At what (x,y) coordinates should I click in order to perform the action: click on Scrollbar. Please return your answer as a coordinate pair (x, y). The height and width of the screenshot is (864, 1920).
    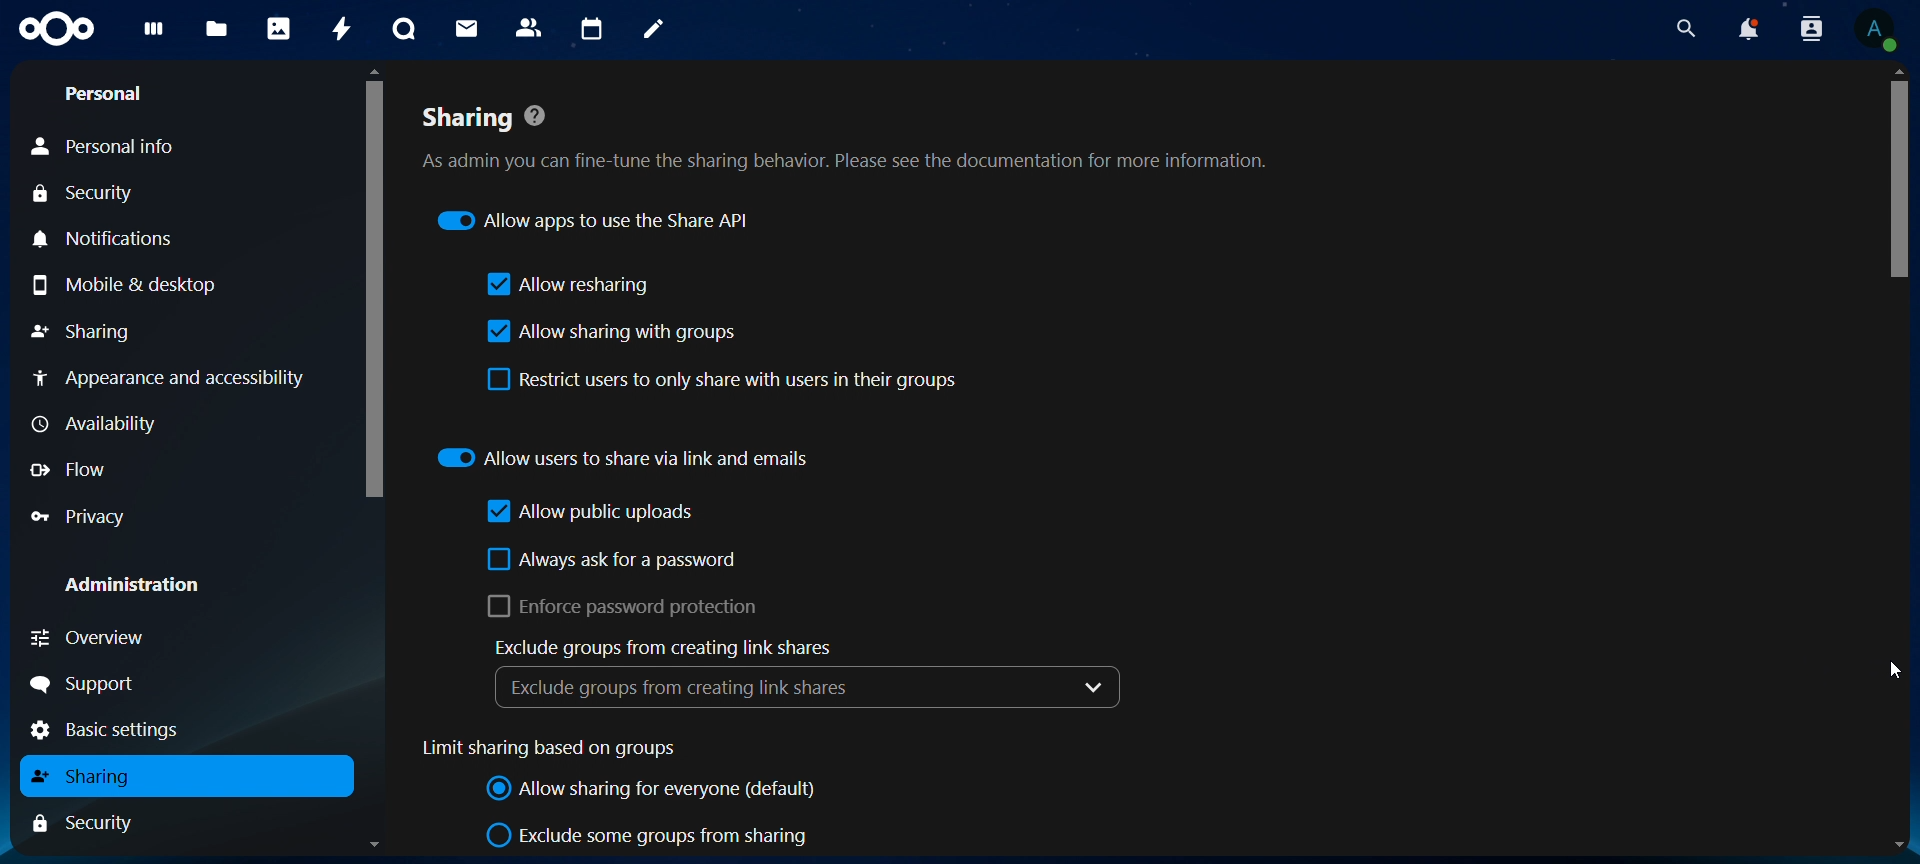
    Looking at the image, I should click on (374, 459).